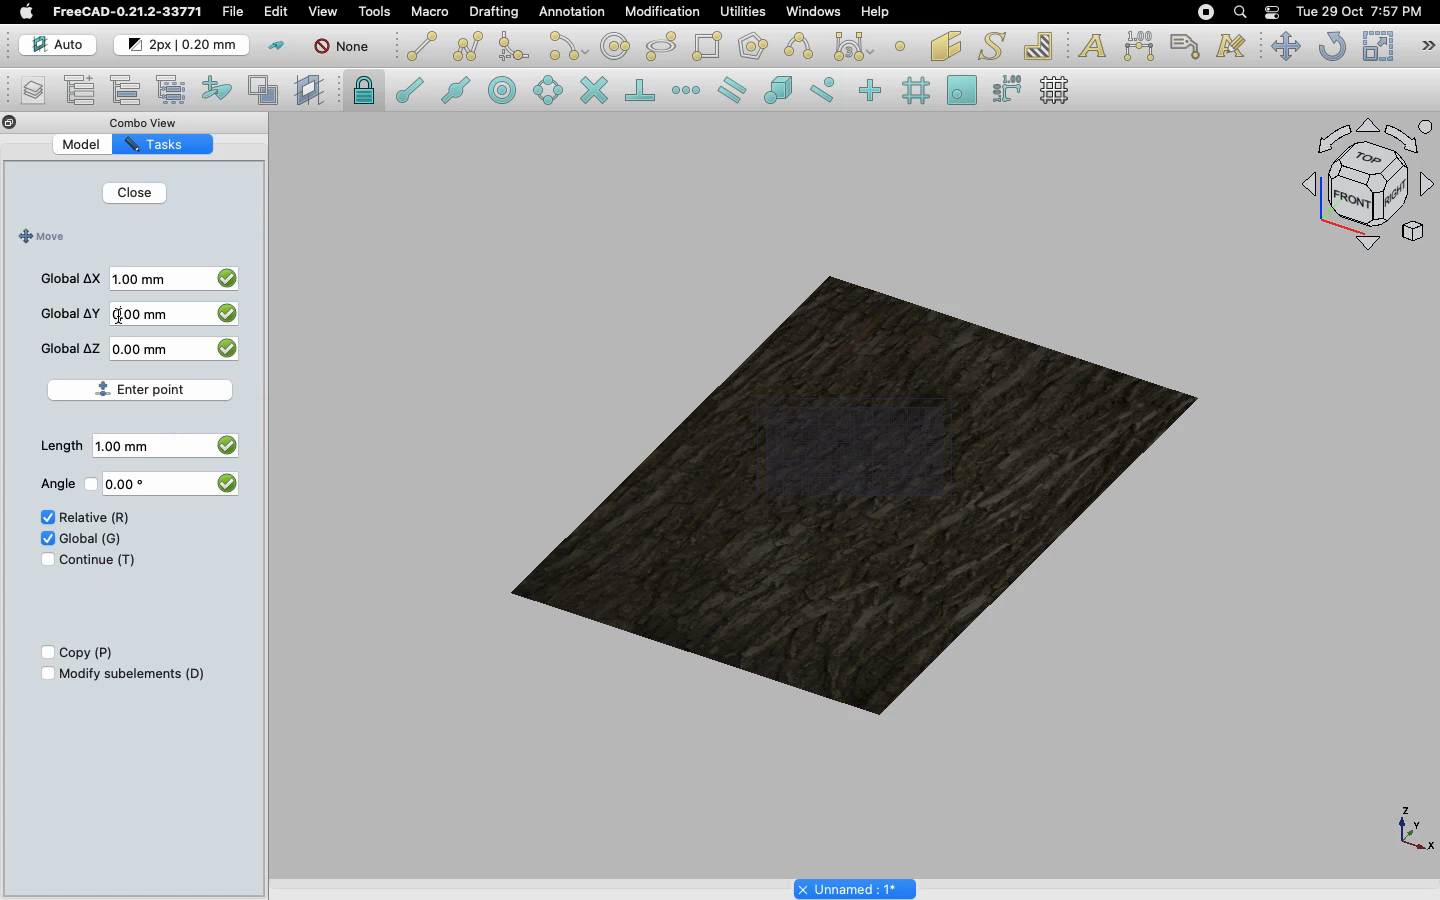  Describe the element at coordinates (802, 46) in the screenshot. I see `B-spline` at that location.